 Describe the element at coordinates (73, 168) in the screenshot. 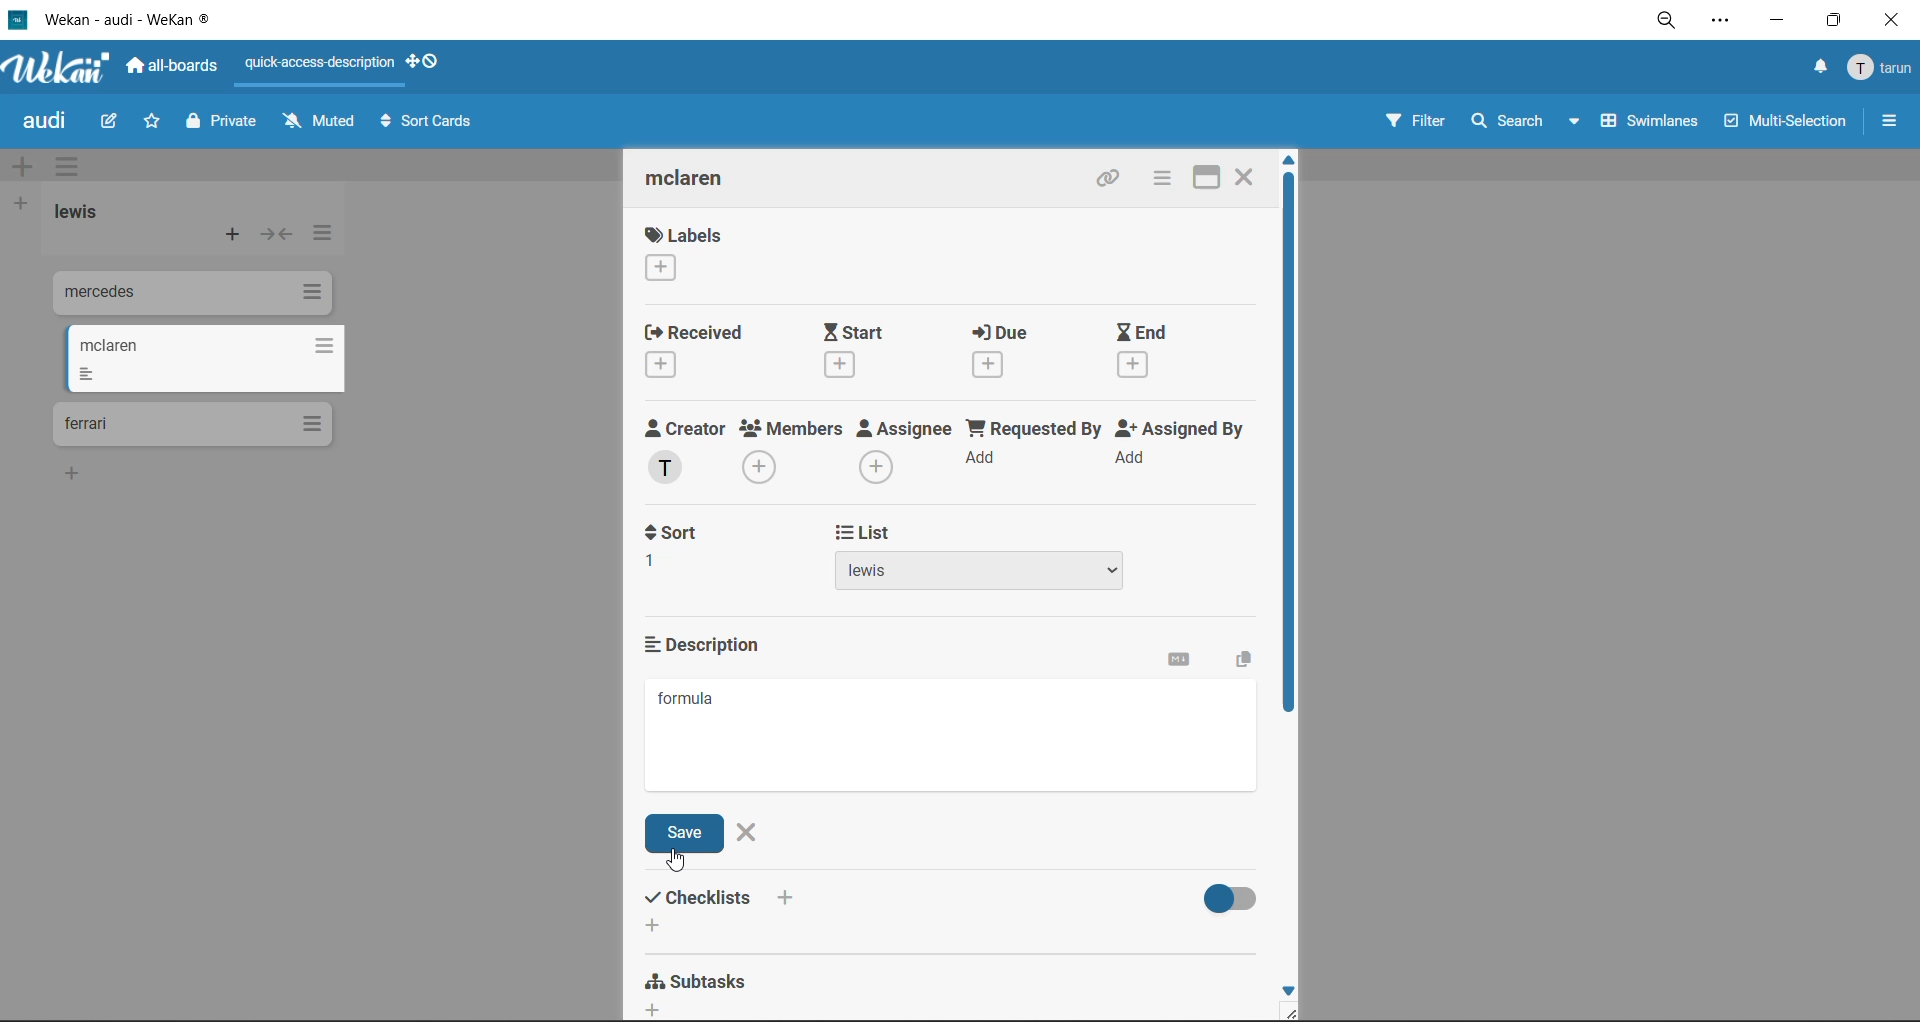

I see `swimlane actions` at that location.